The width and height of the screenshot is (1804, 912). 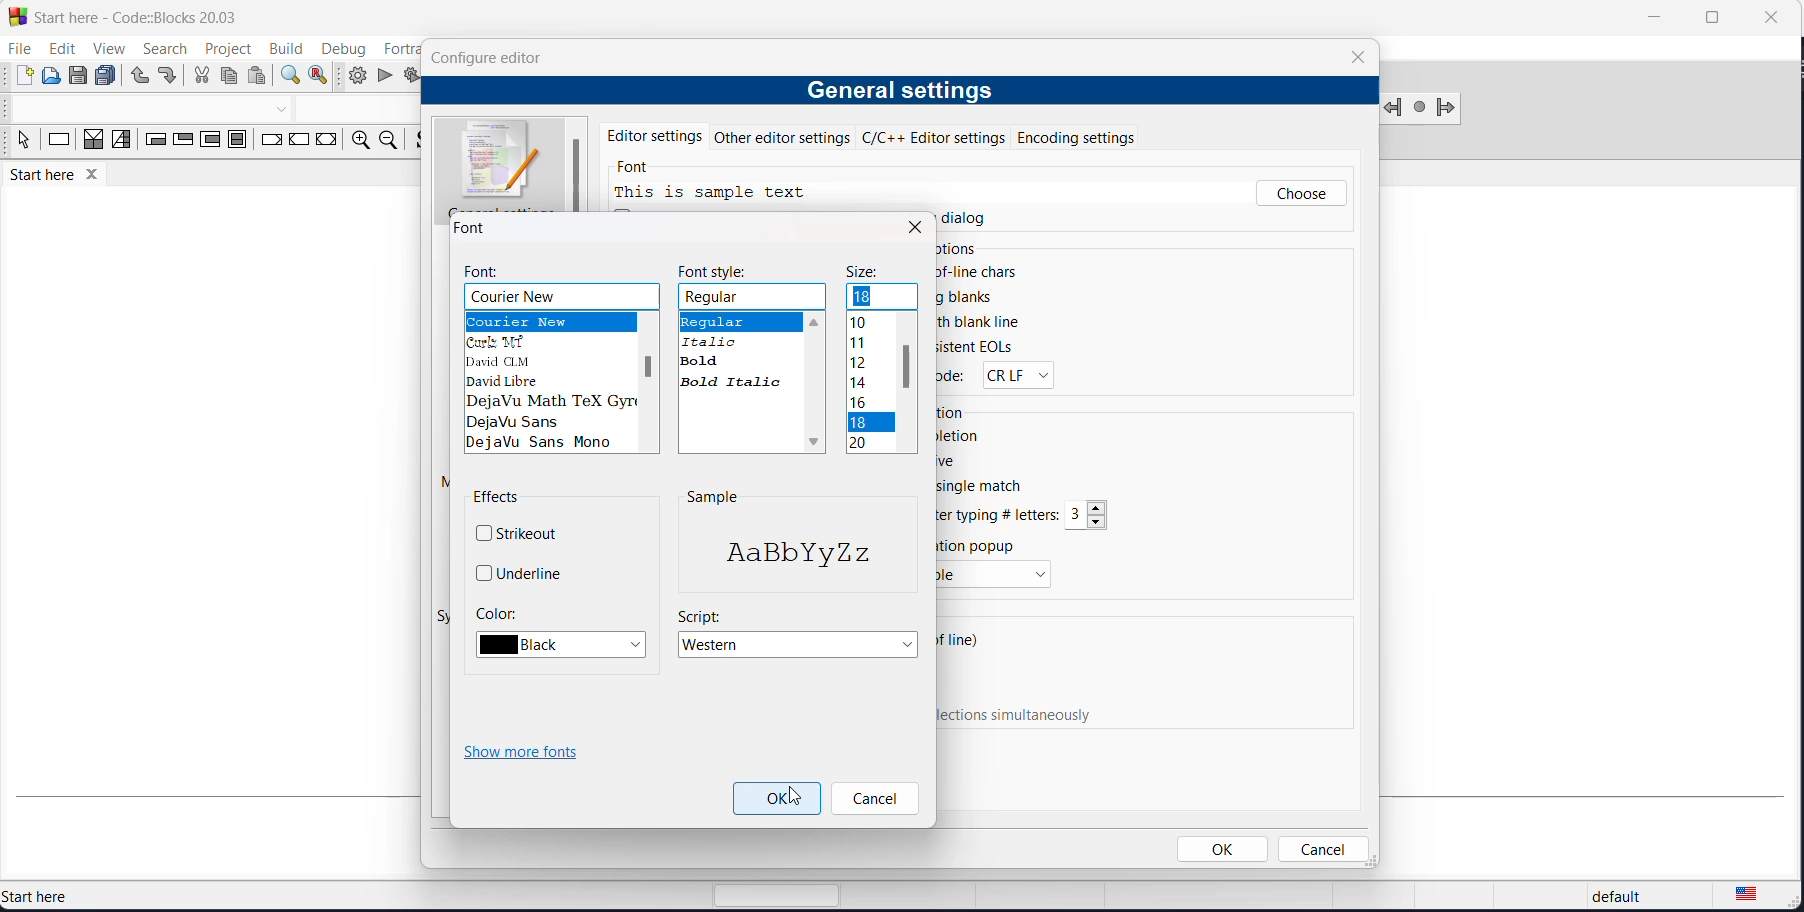 I want to click on start here, so click(x=88, y=896).